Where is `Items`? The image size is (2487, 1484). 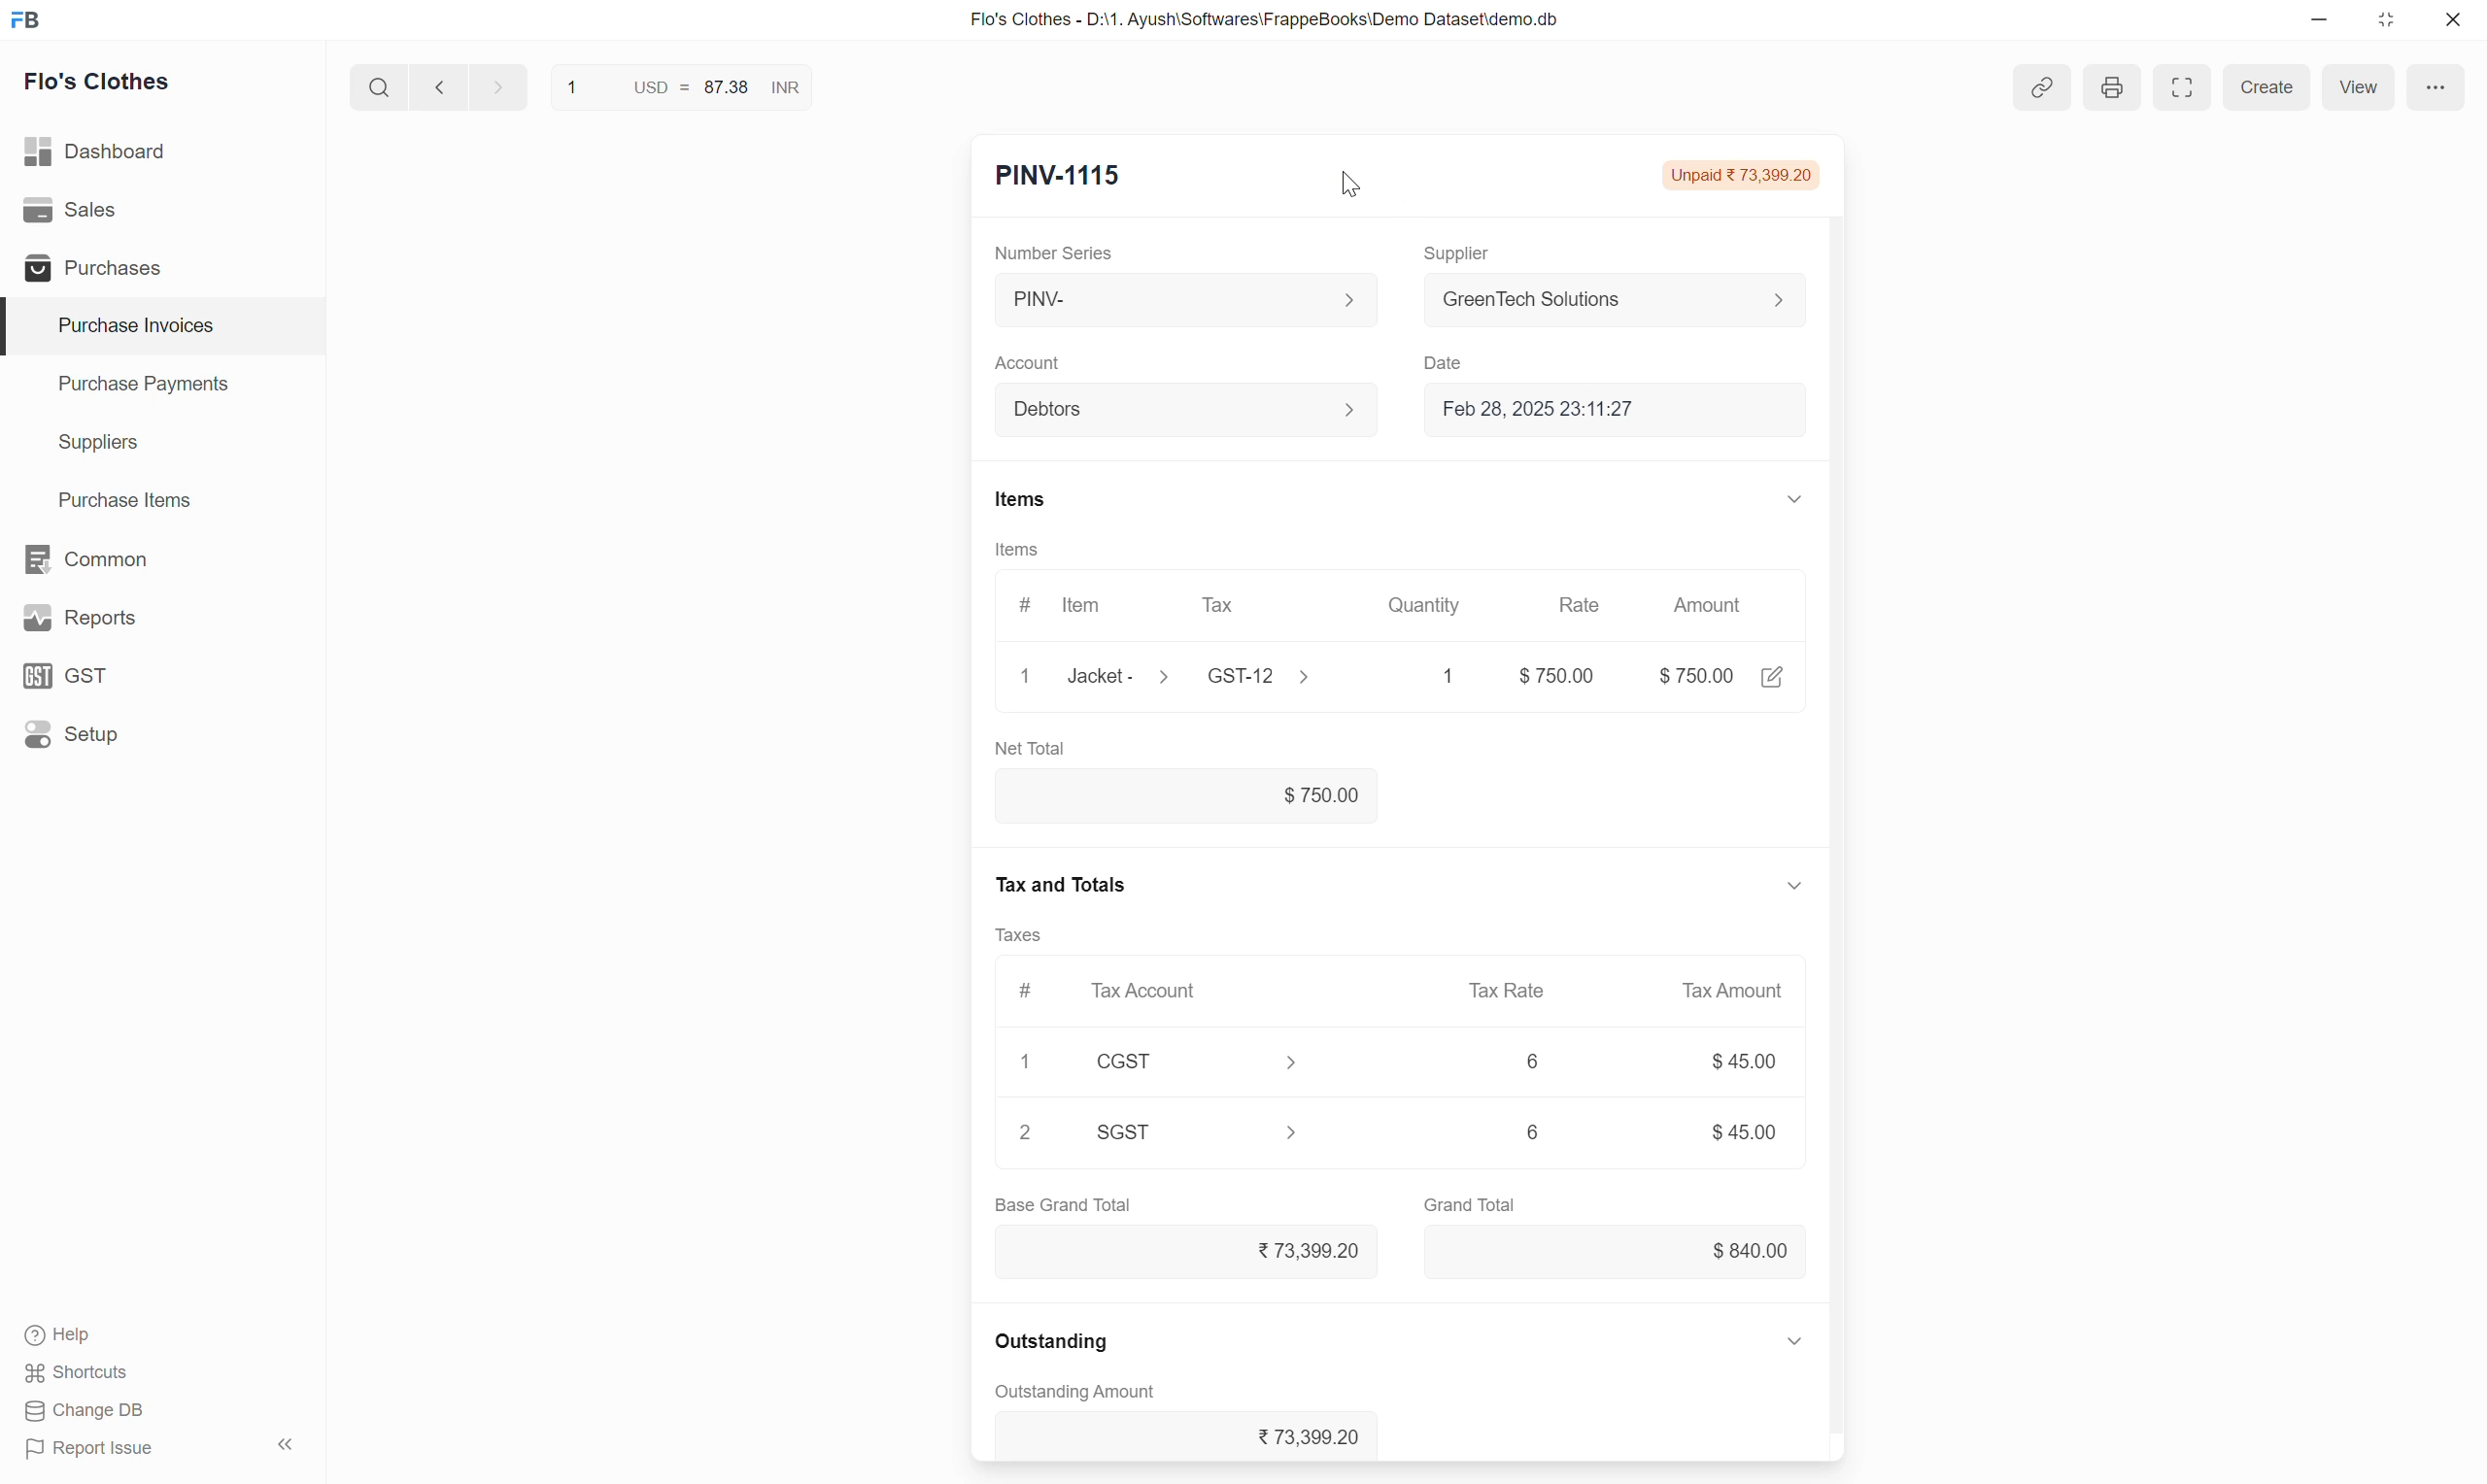 Items is located at coordinates (1022, 499).